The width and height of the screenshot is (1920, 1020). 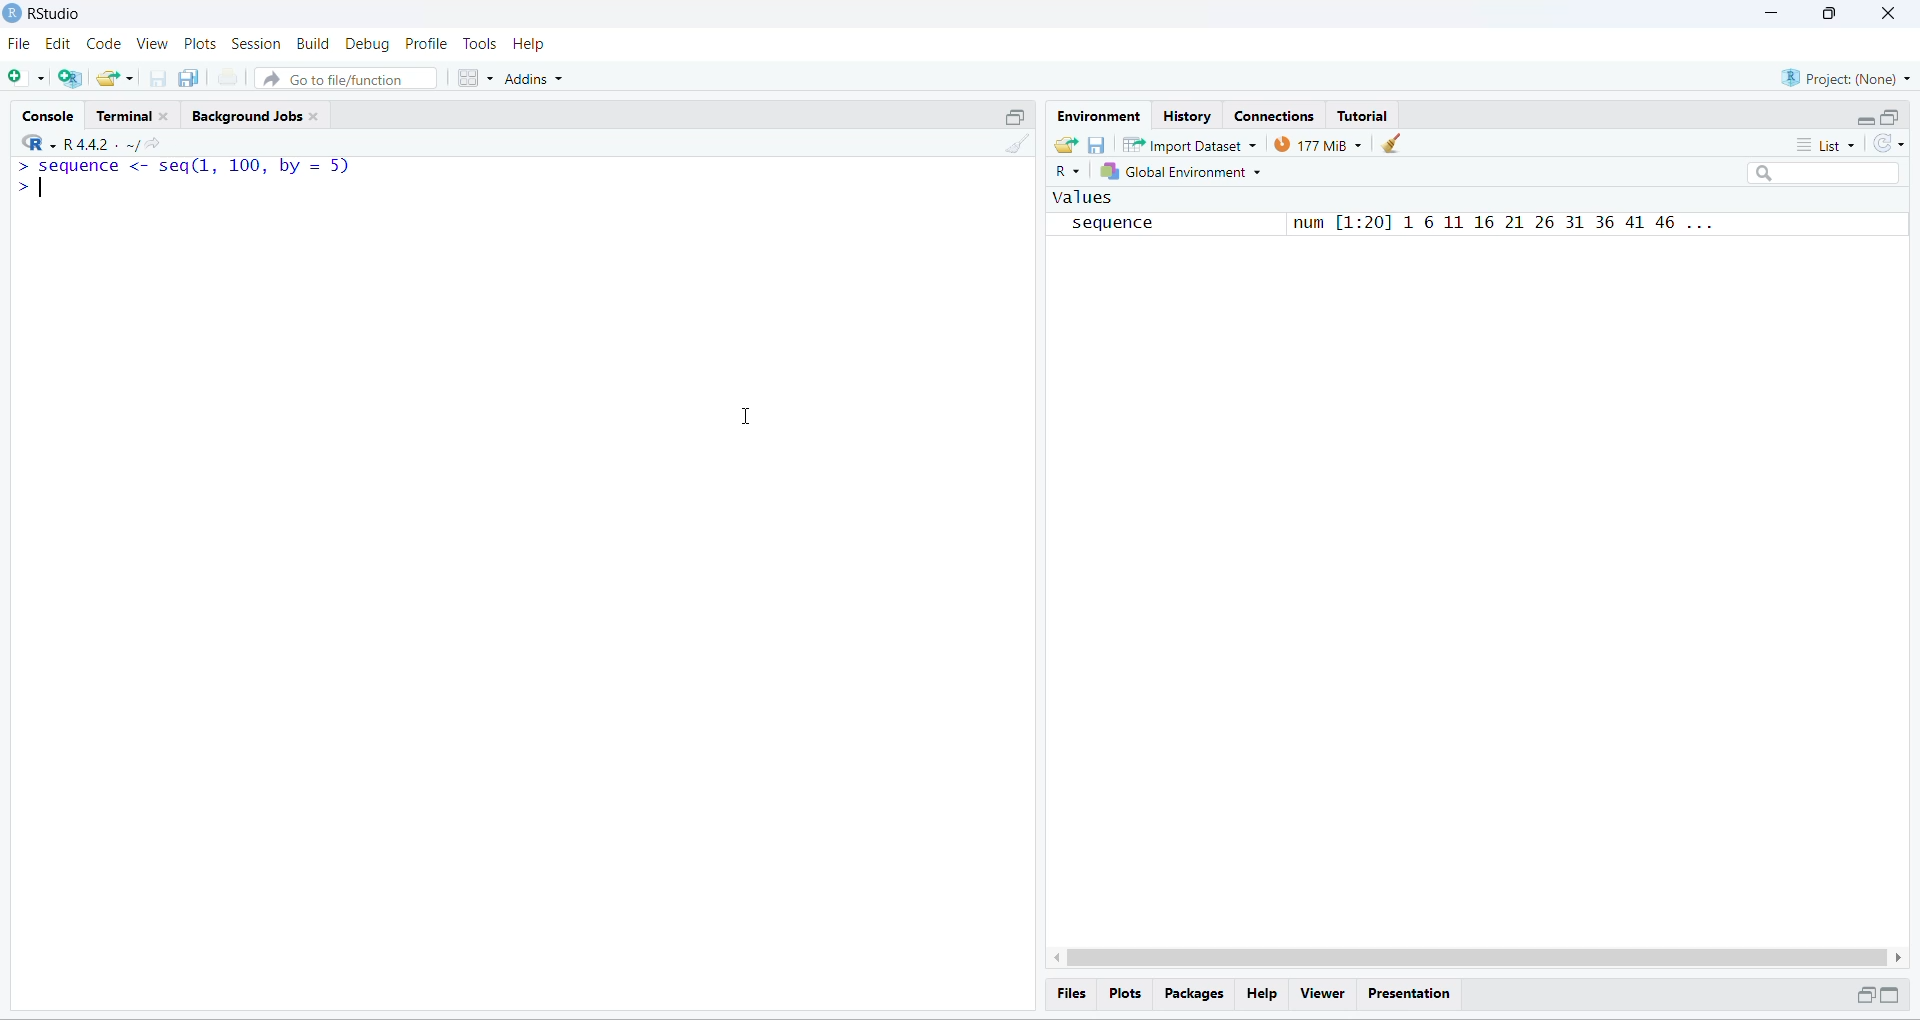 What do you see at coordinates (425, 43) in the screenshot?
I see `Profile` at bounding box center [425, 43].